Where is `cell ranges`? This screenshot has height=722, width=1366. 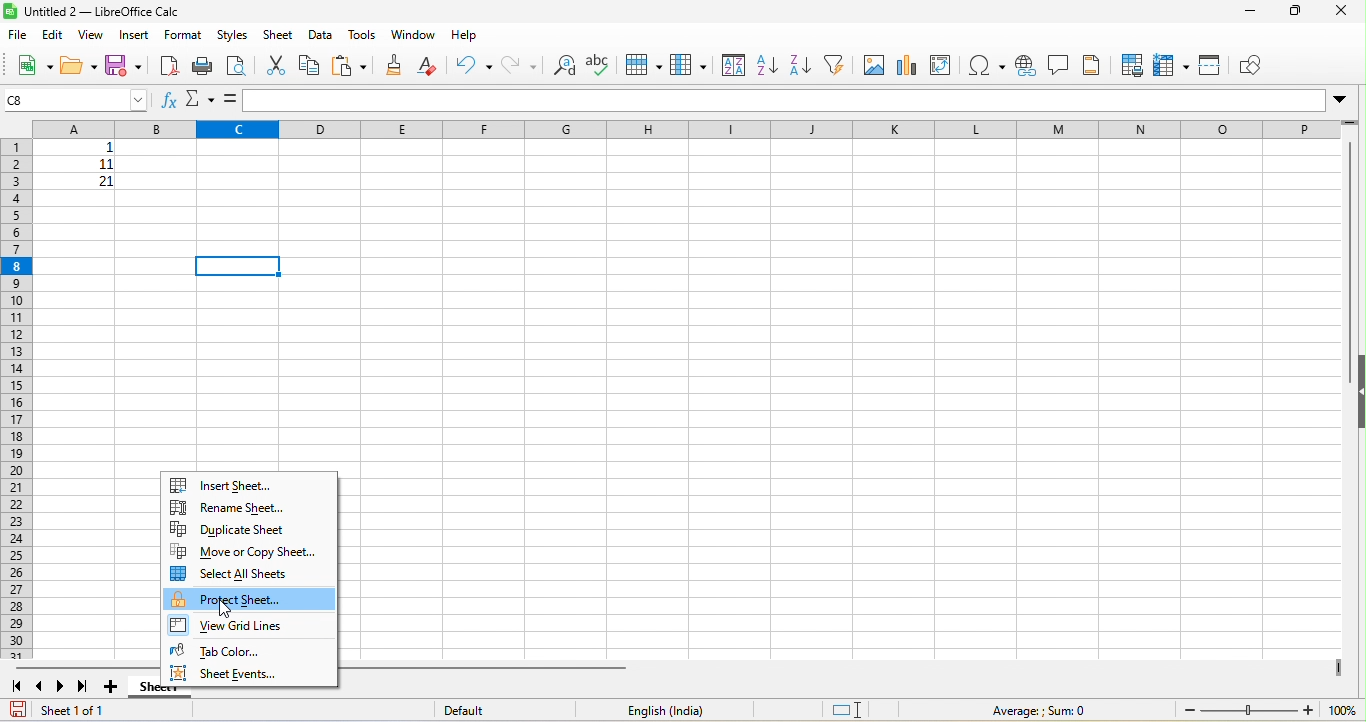 cell ranges is located at coordinates (90, 173).